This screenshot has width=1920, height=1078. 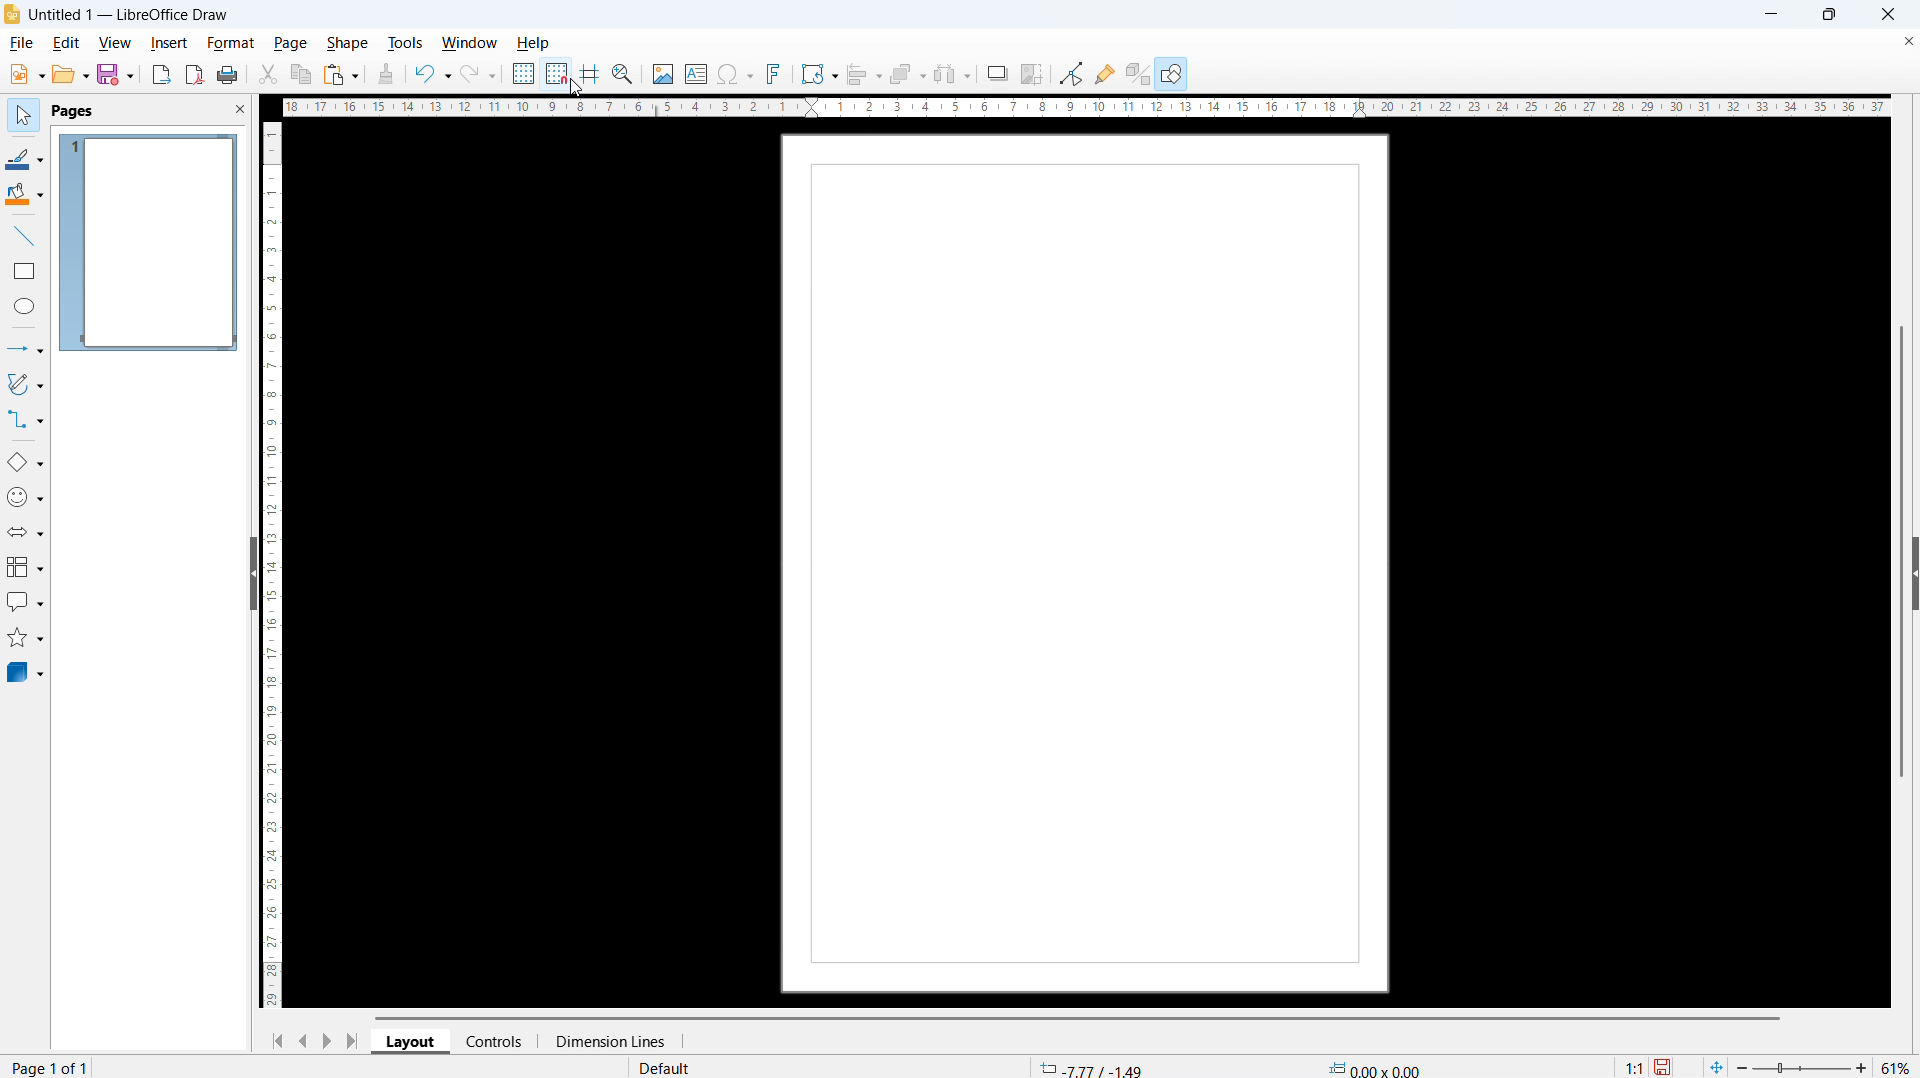 What do you see at coordinates (1138, 73) in the screenshot?
I see `Toggle extrusion ` at bounding box center [1138, 73].